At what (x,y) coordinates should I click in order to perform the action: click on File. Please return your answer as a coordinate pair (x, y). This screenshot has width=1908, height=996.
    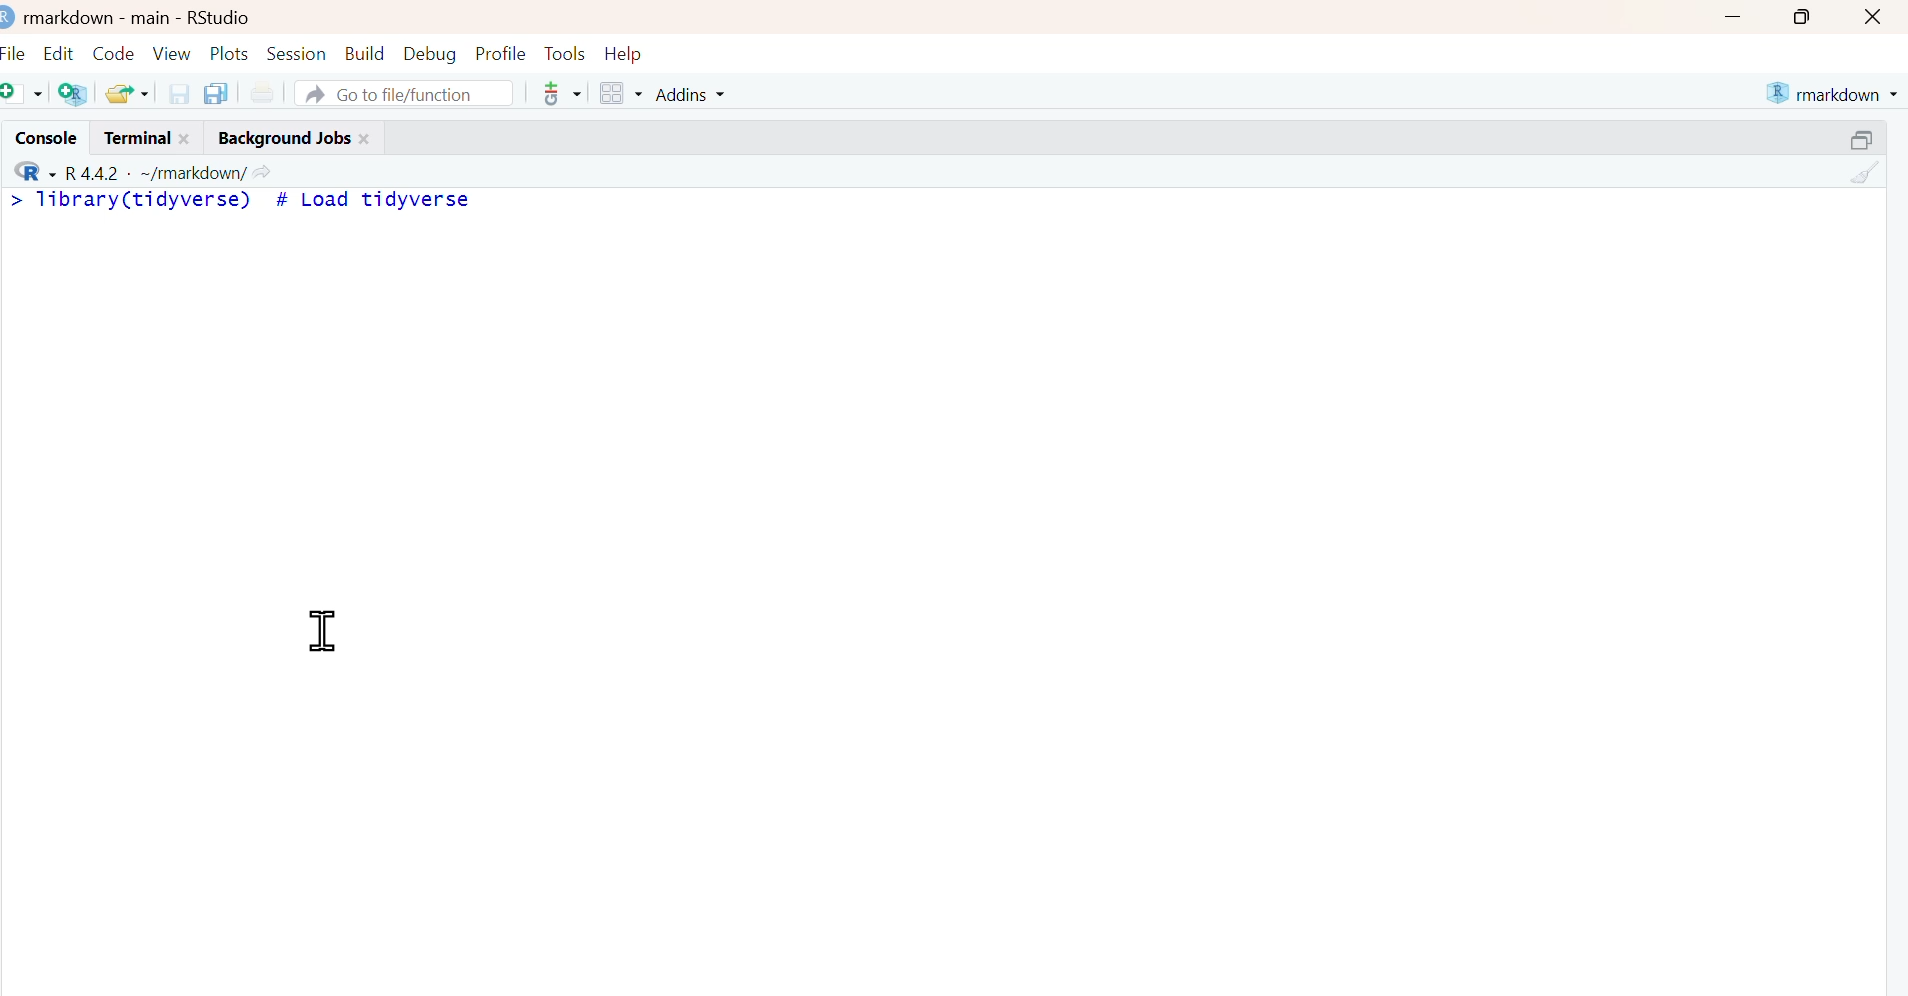
    Looking at the image, I should click on (16, 50).